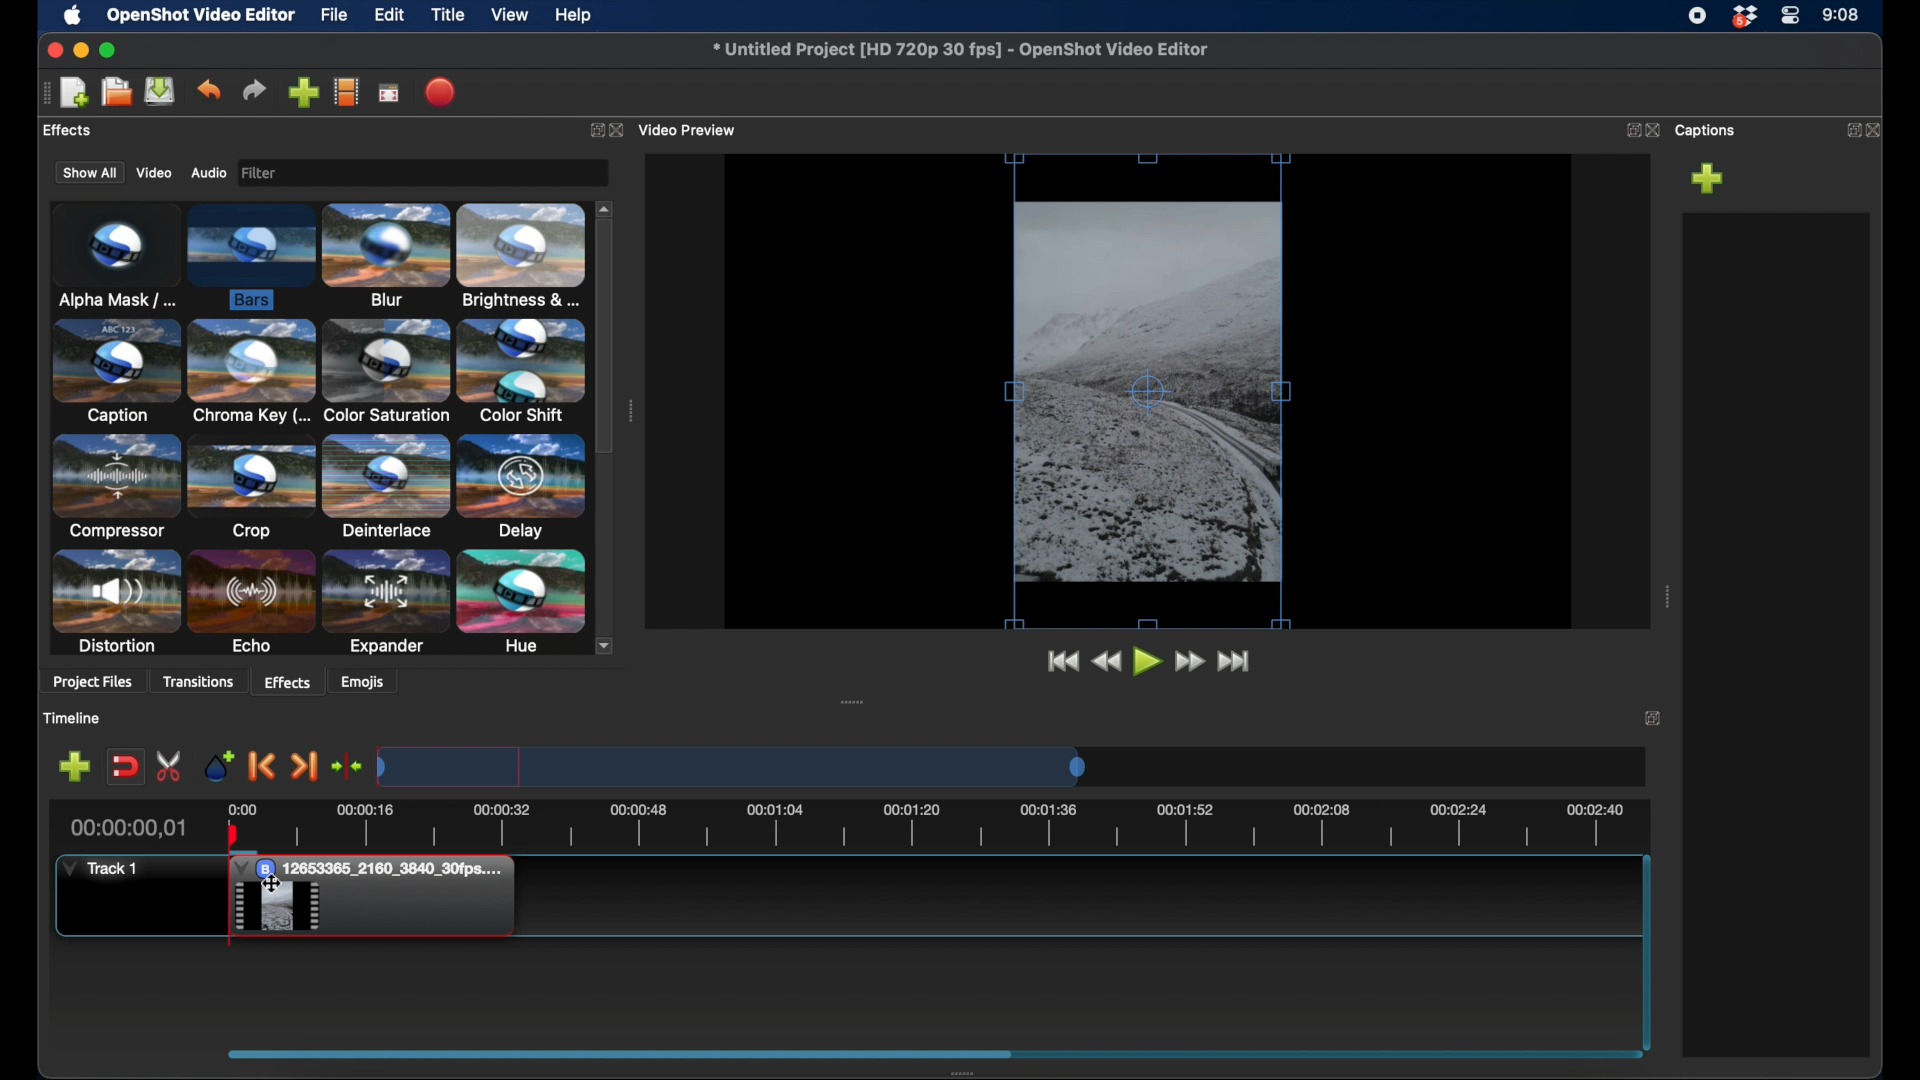 This screenshot has width=1920, height=1080. I want to click on bars, so click(251, 258).